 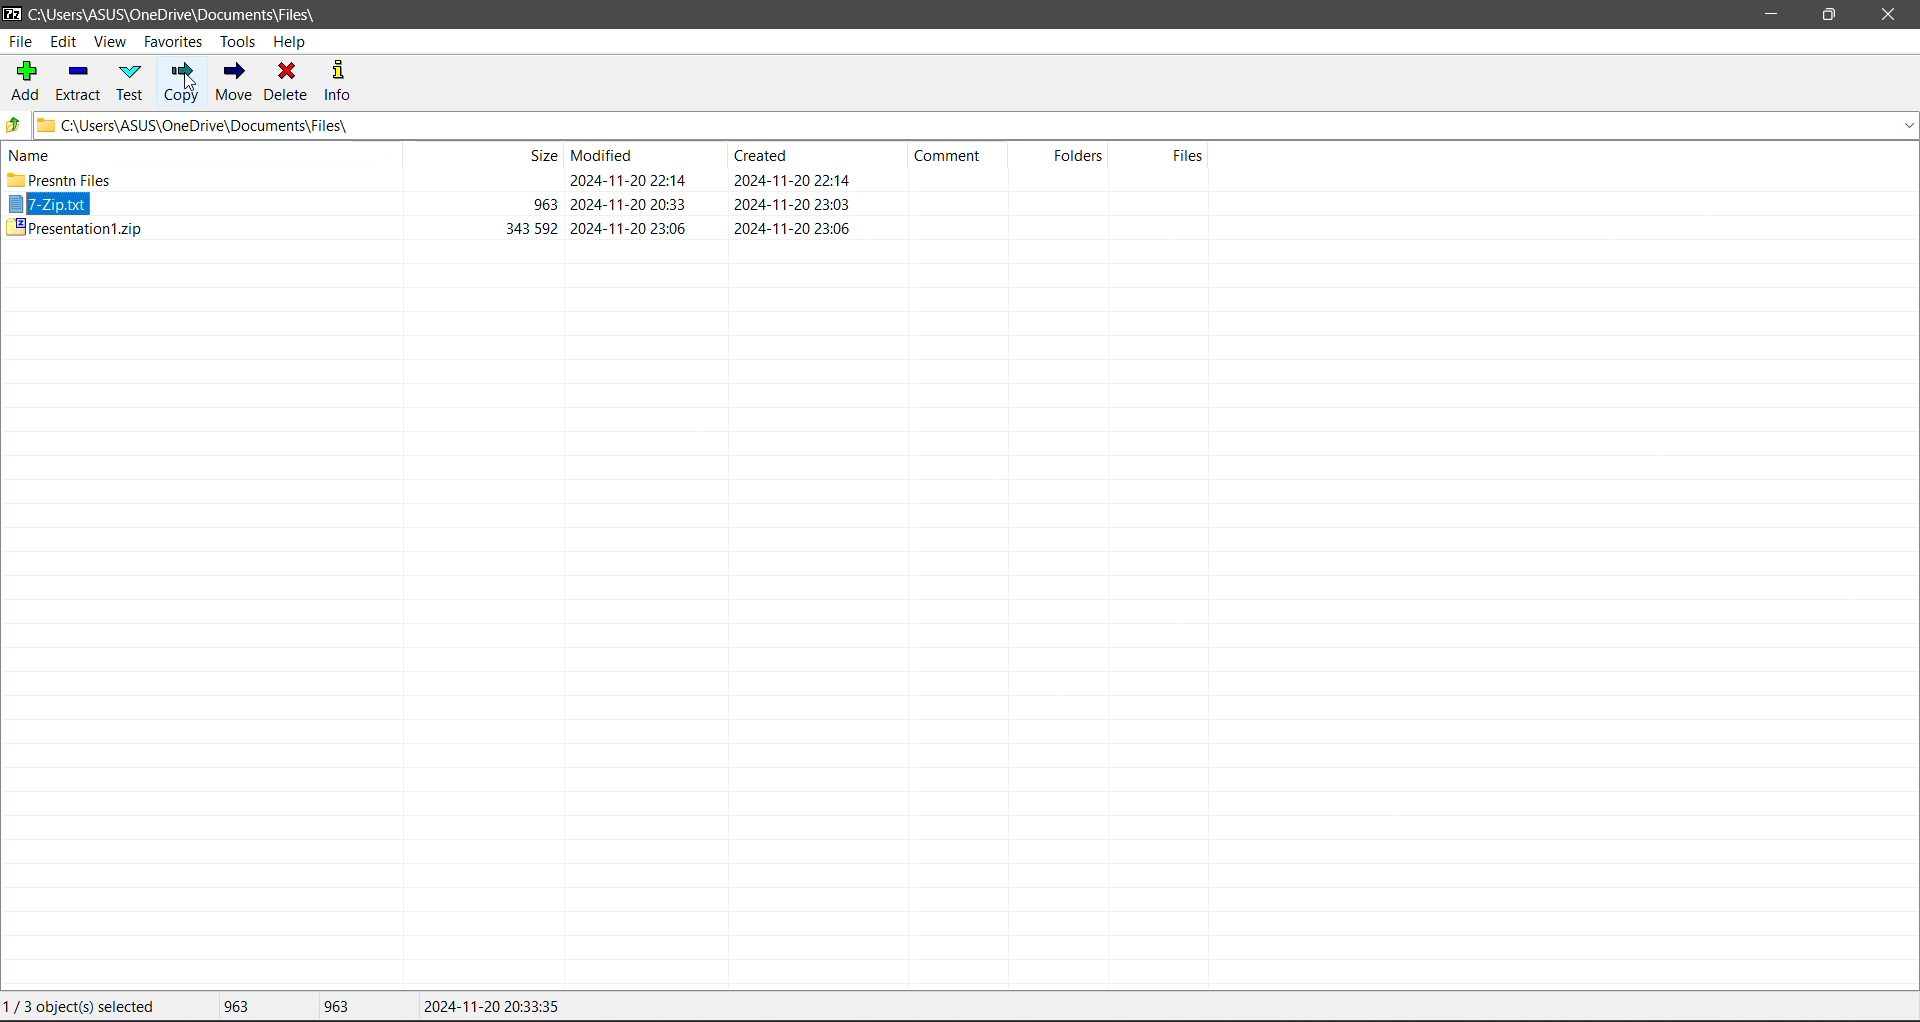 I want to click on Tools, so click(x=236, y=42).